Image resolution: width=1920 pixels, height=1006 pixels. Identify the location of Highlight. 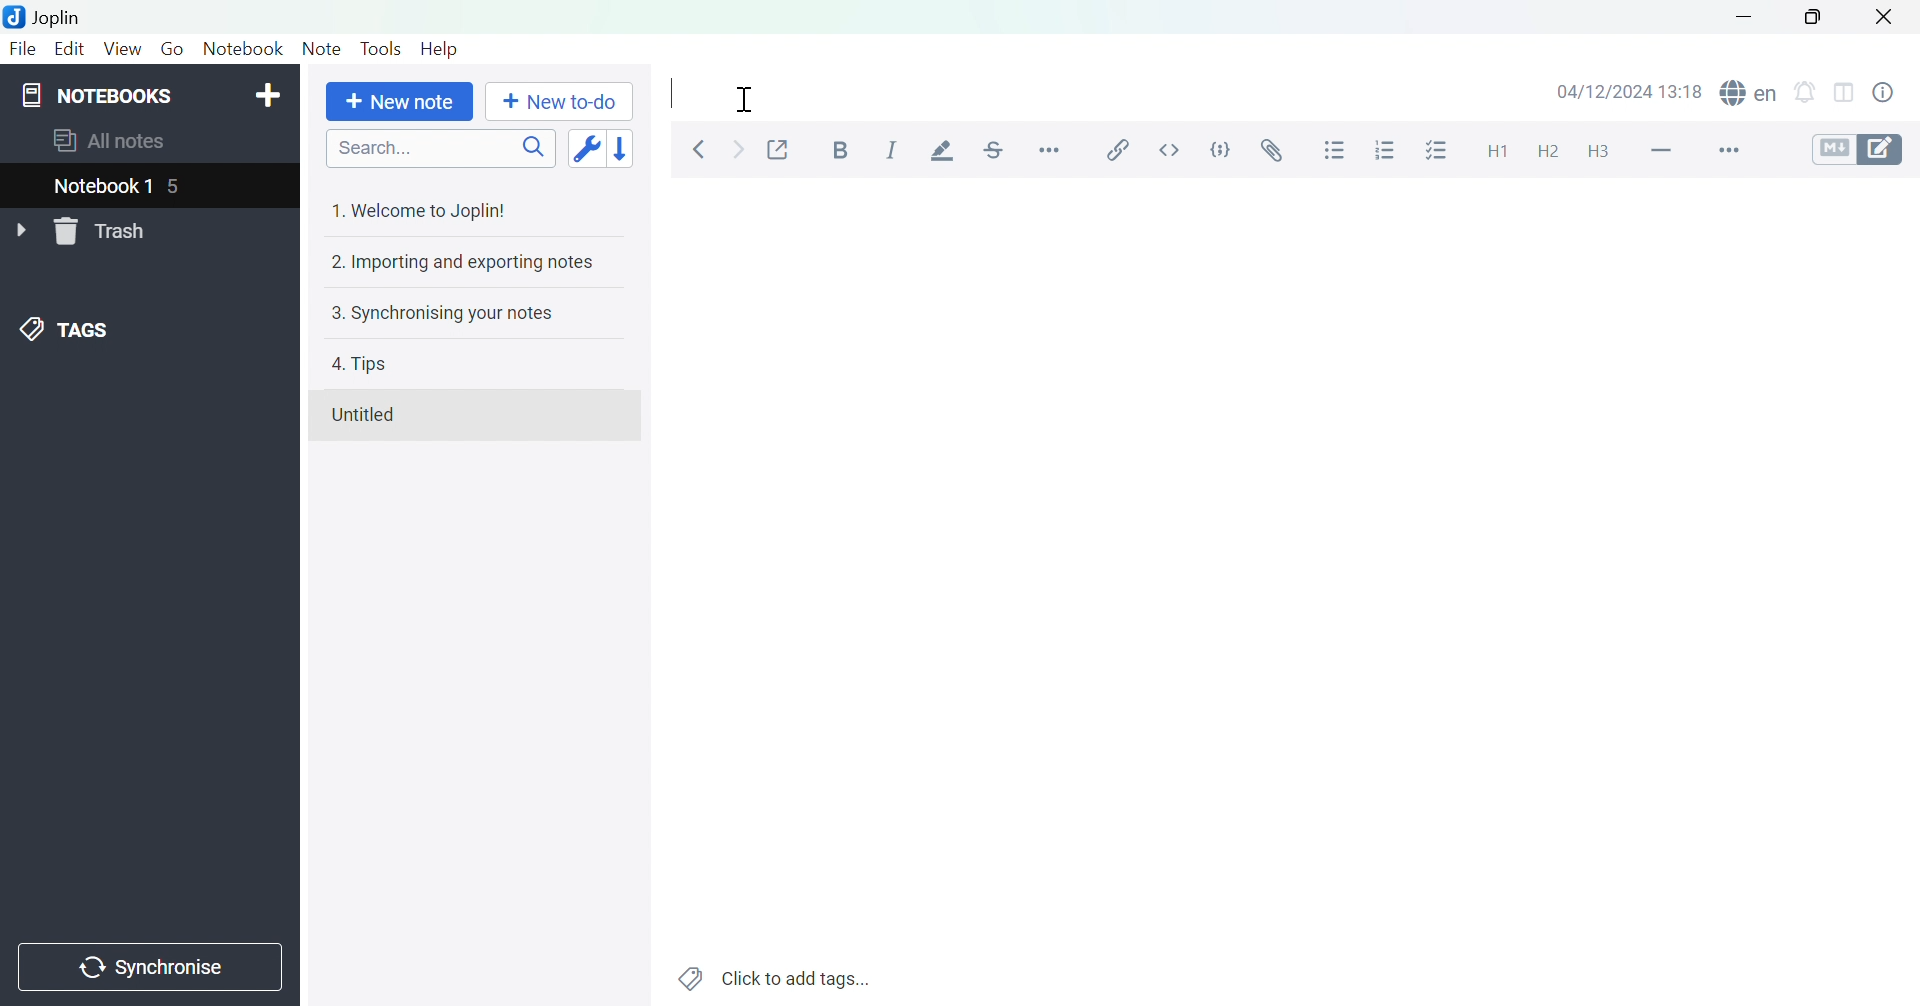
(945, 150).